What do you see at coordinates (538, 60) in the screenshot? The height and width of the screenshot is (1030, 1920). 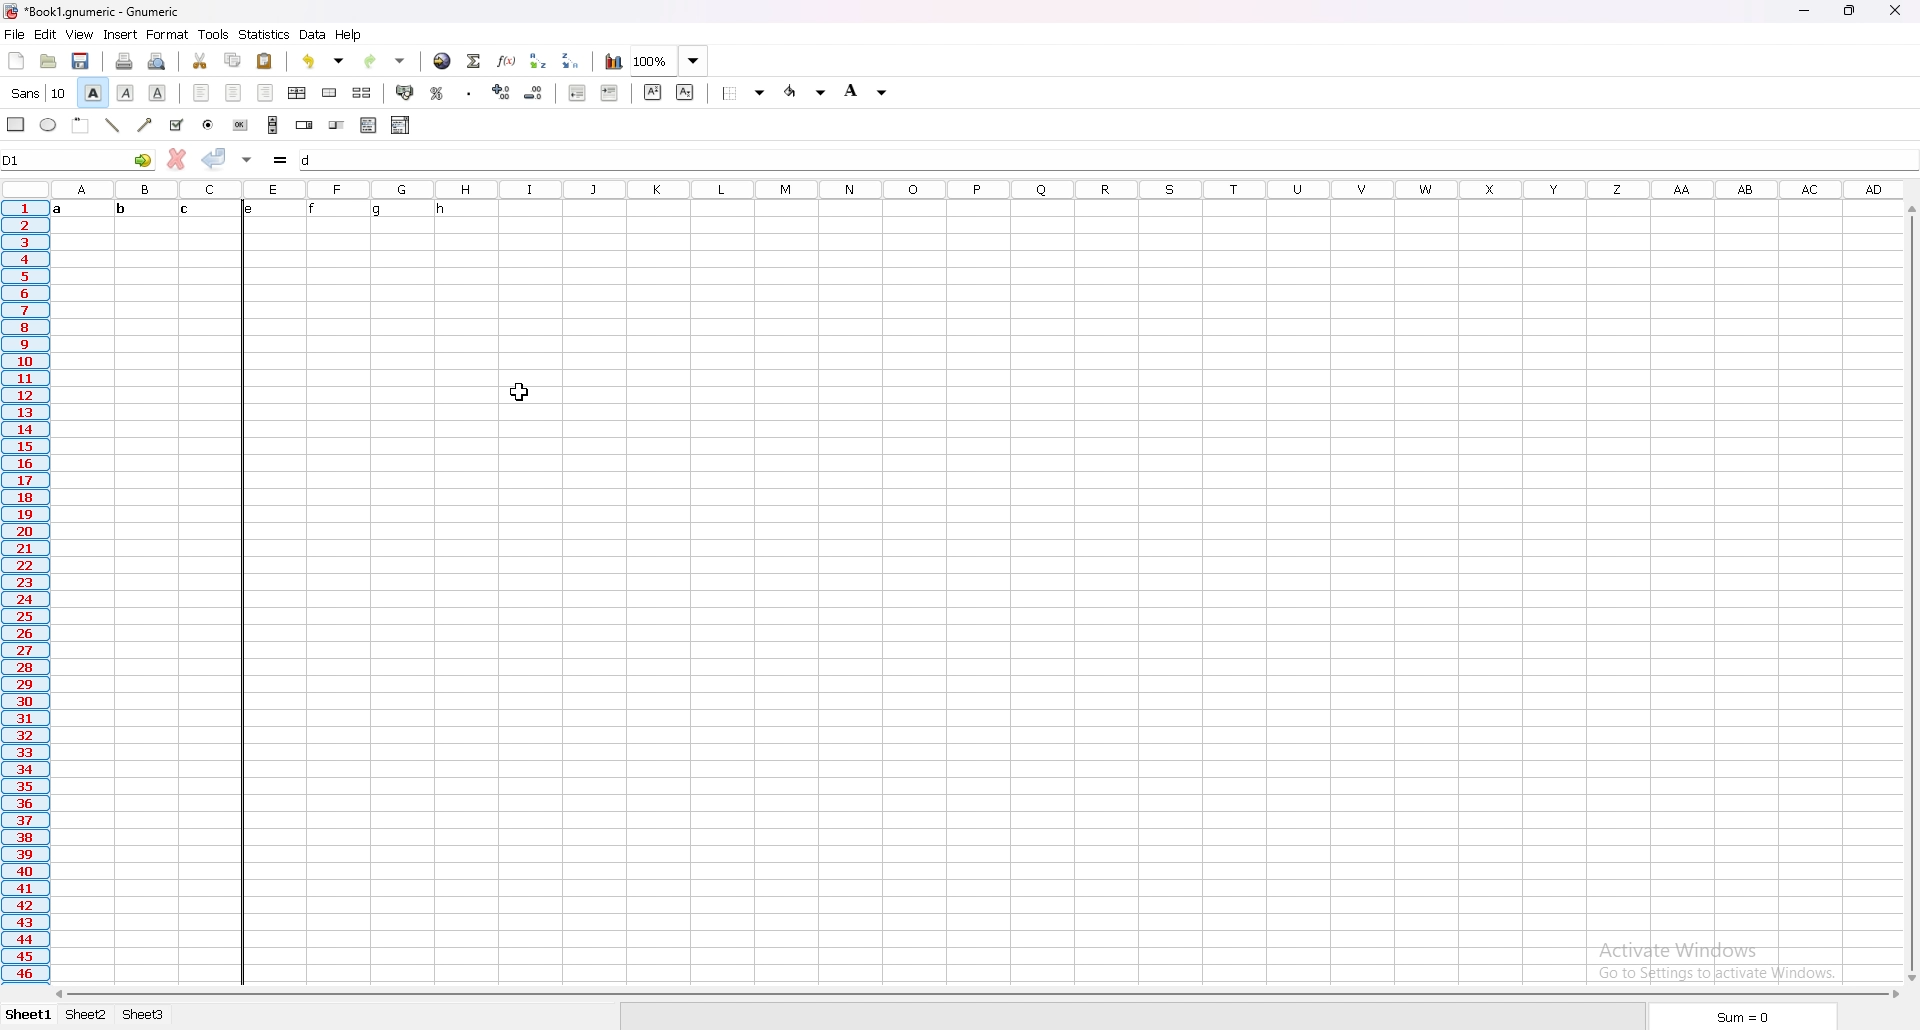 I see `sort ascending` at bounding box center [538, 60].